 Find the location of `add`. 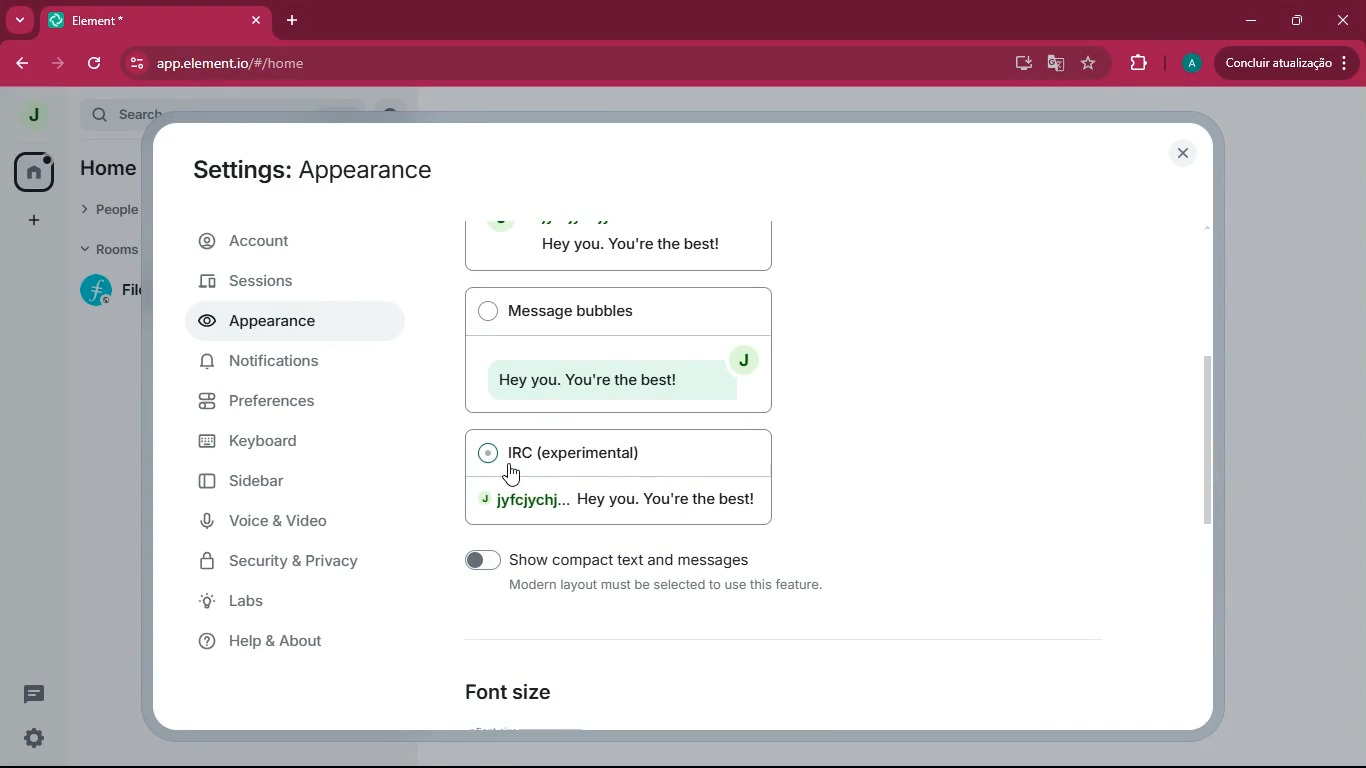

add is located at coordinates (38, 218).